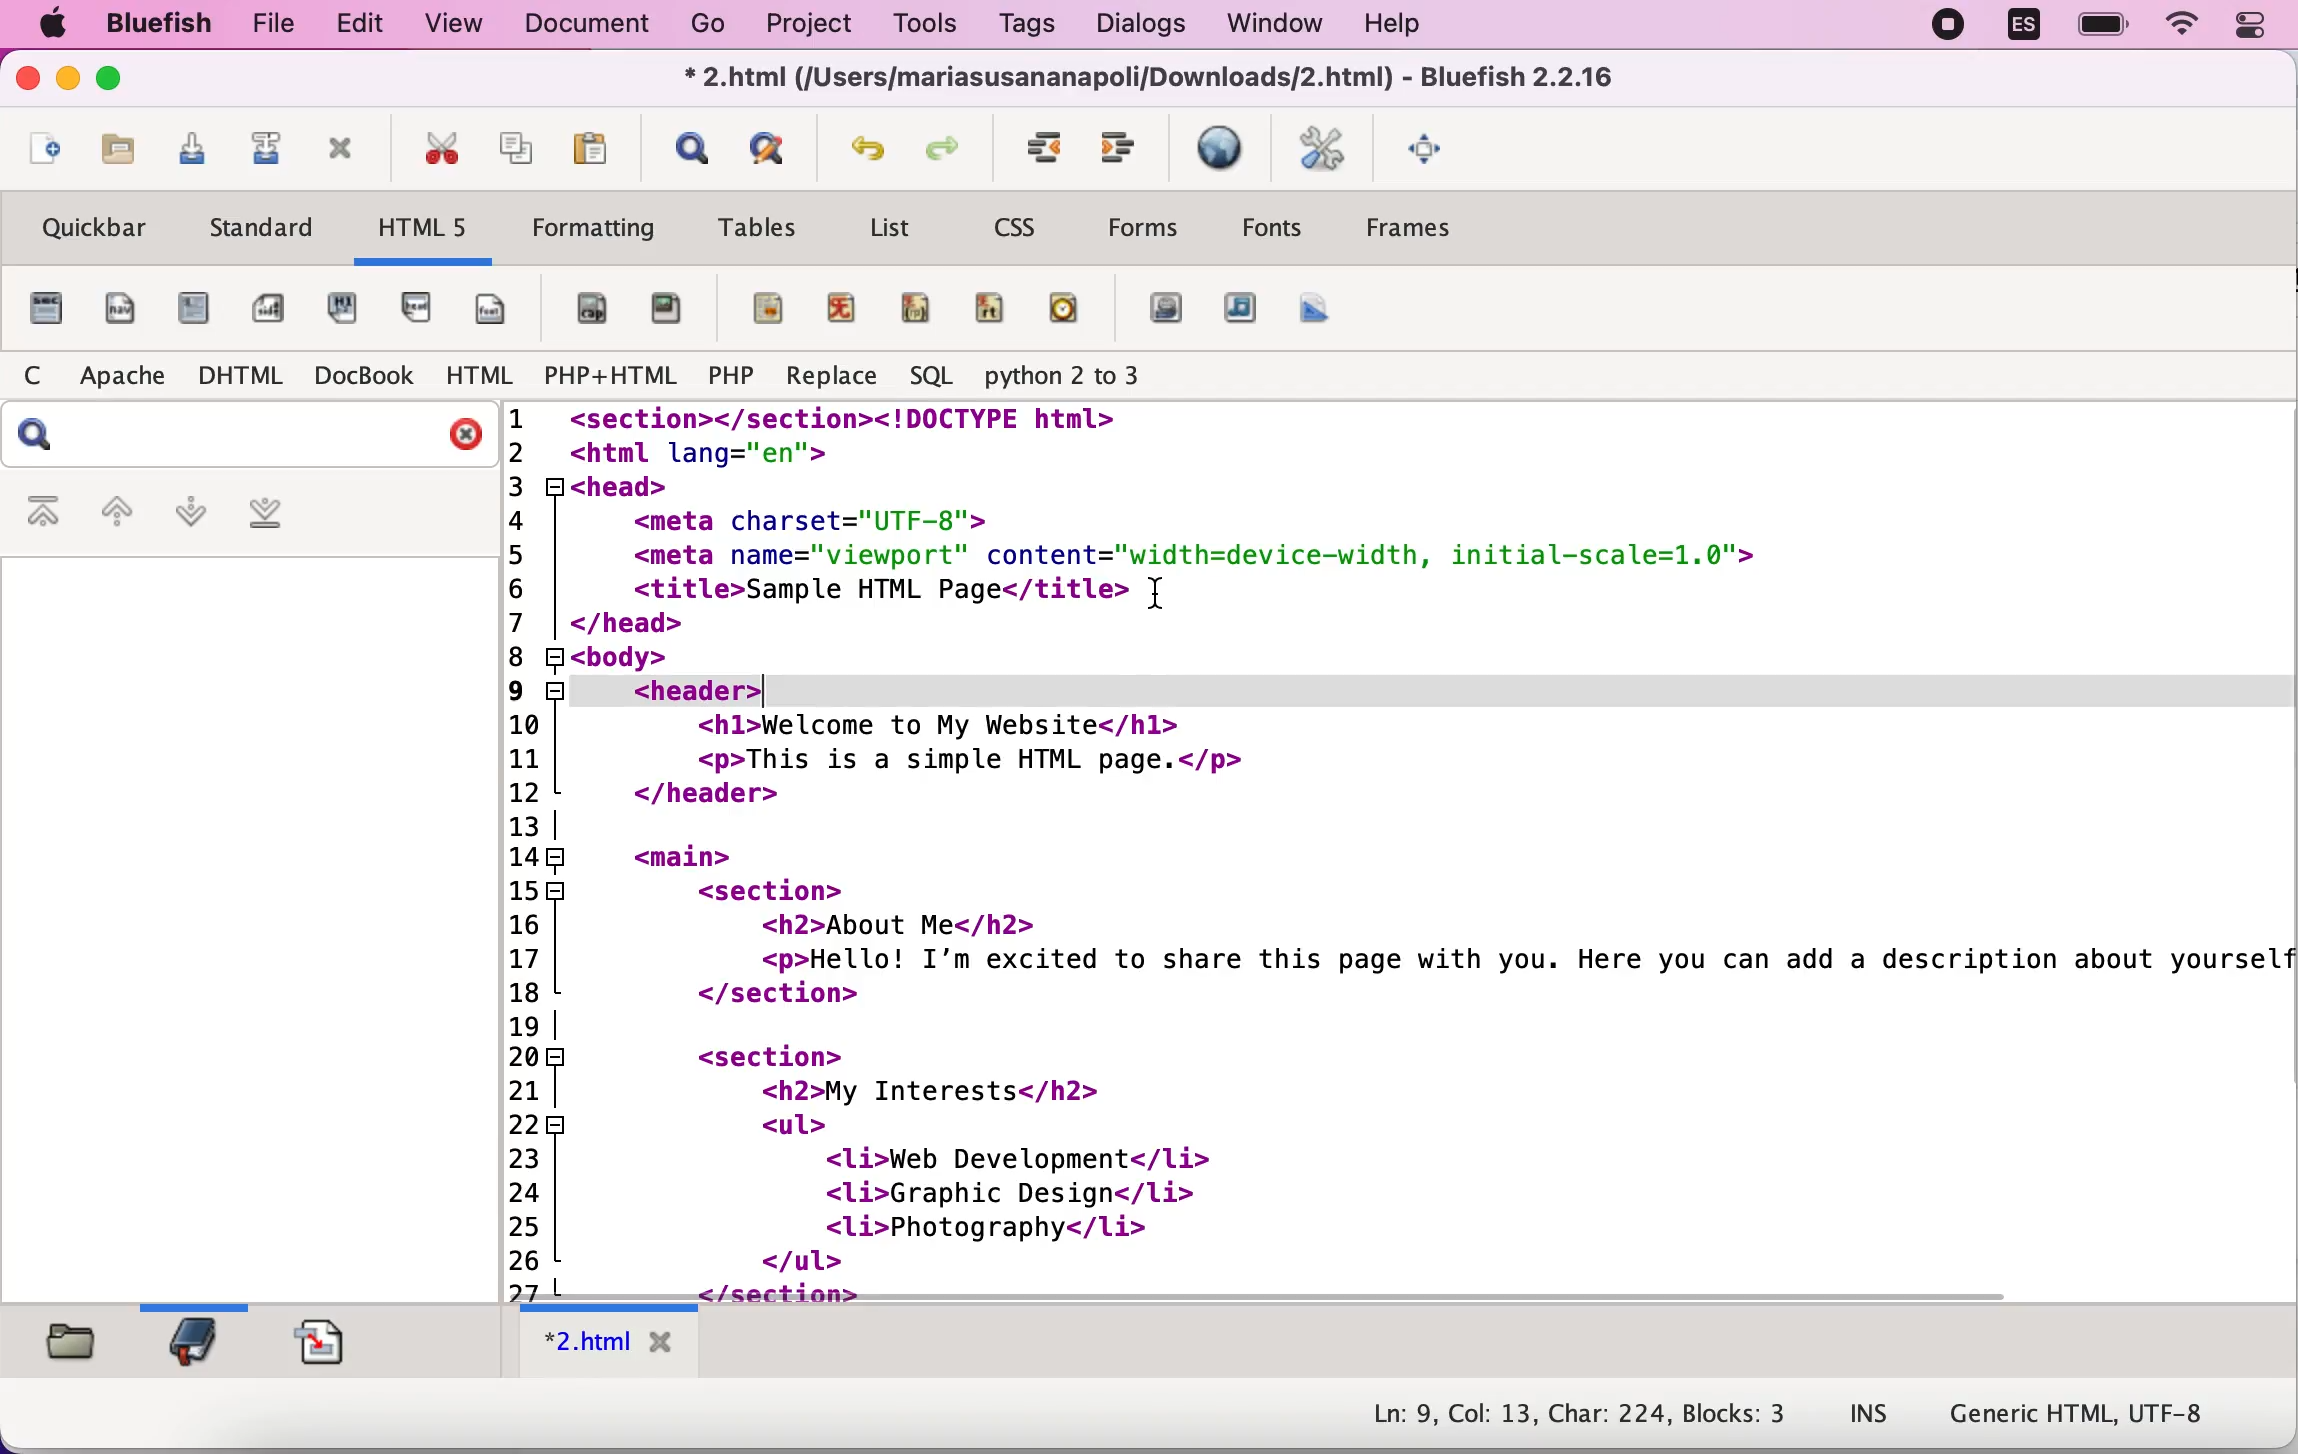 Image resolution: width=2298 pixels, height=1454 pixels. What do you see at coordinates (1041, 147) in the screenshot?
I see `unindent` at bounding box center [1041, 147].